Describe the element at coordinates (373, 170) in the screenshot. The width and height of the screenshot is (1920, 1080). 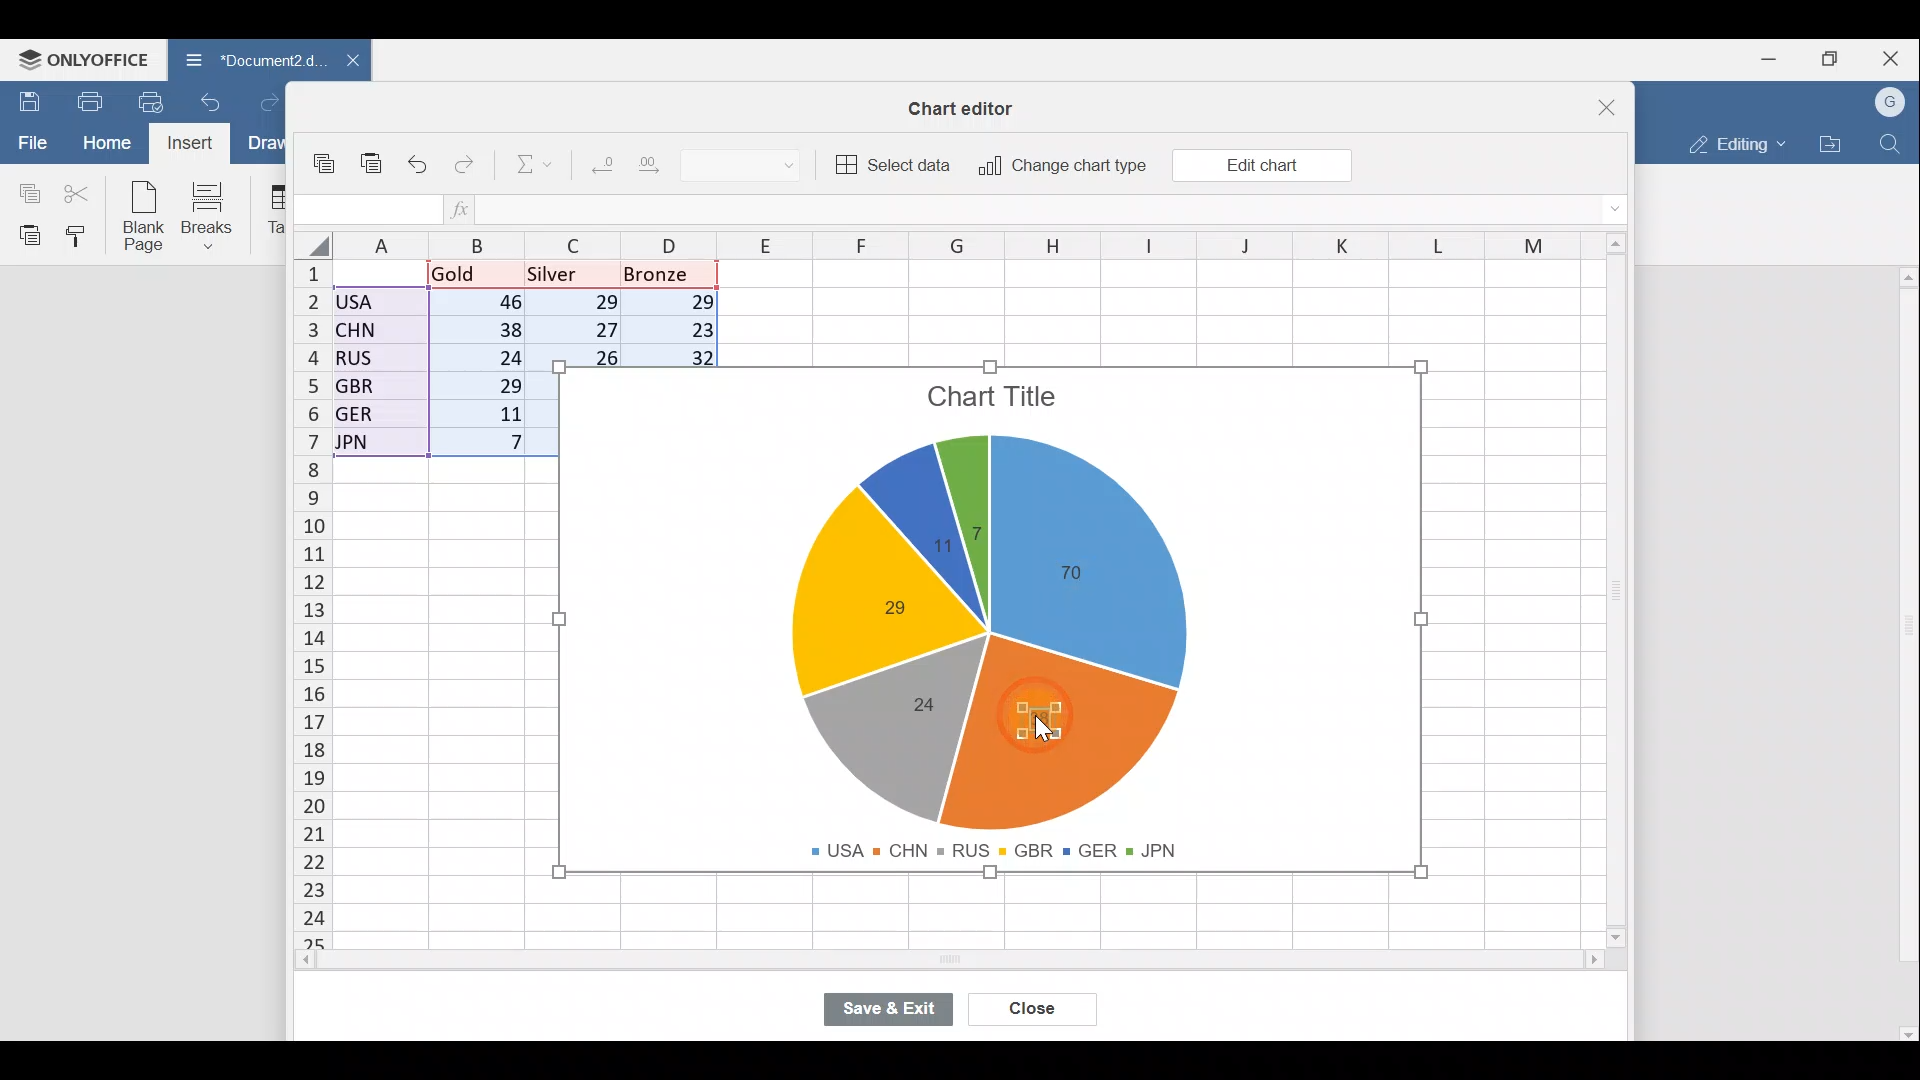
I see `Paste` at that location.